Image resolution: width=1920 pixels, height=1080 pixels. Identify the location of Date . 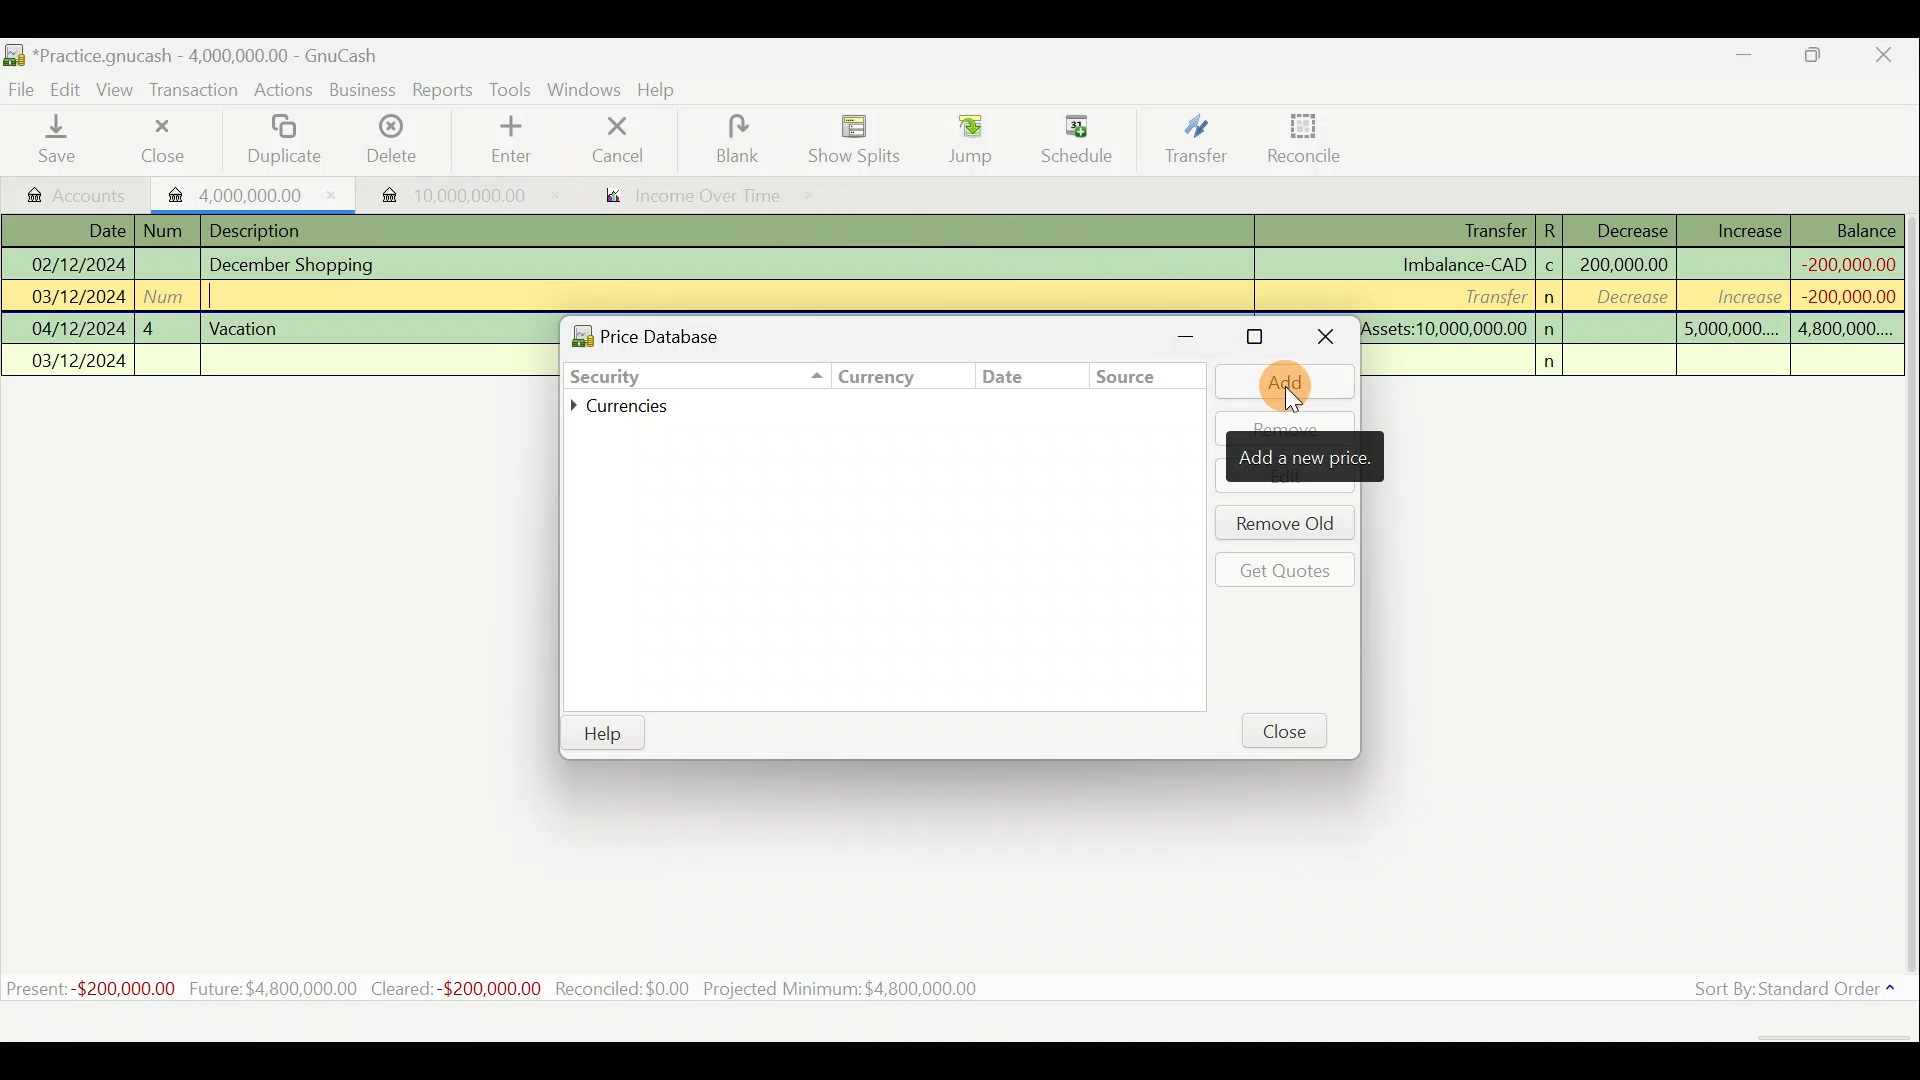
(93, 230).